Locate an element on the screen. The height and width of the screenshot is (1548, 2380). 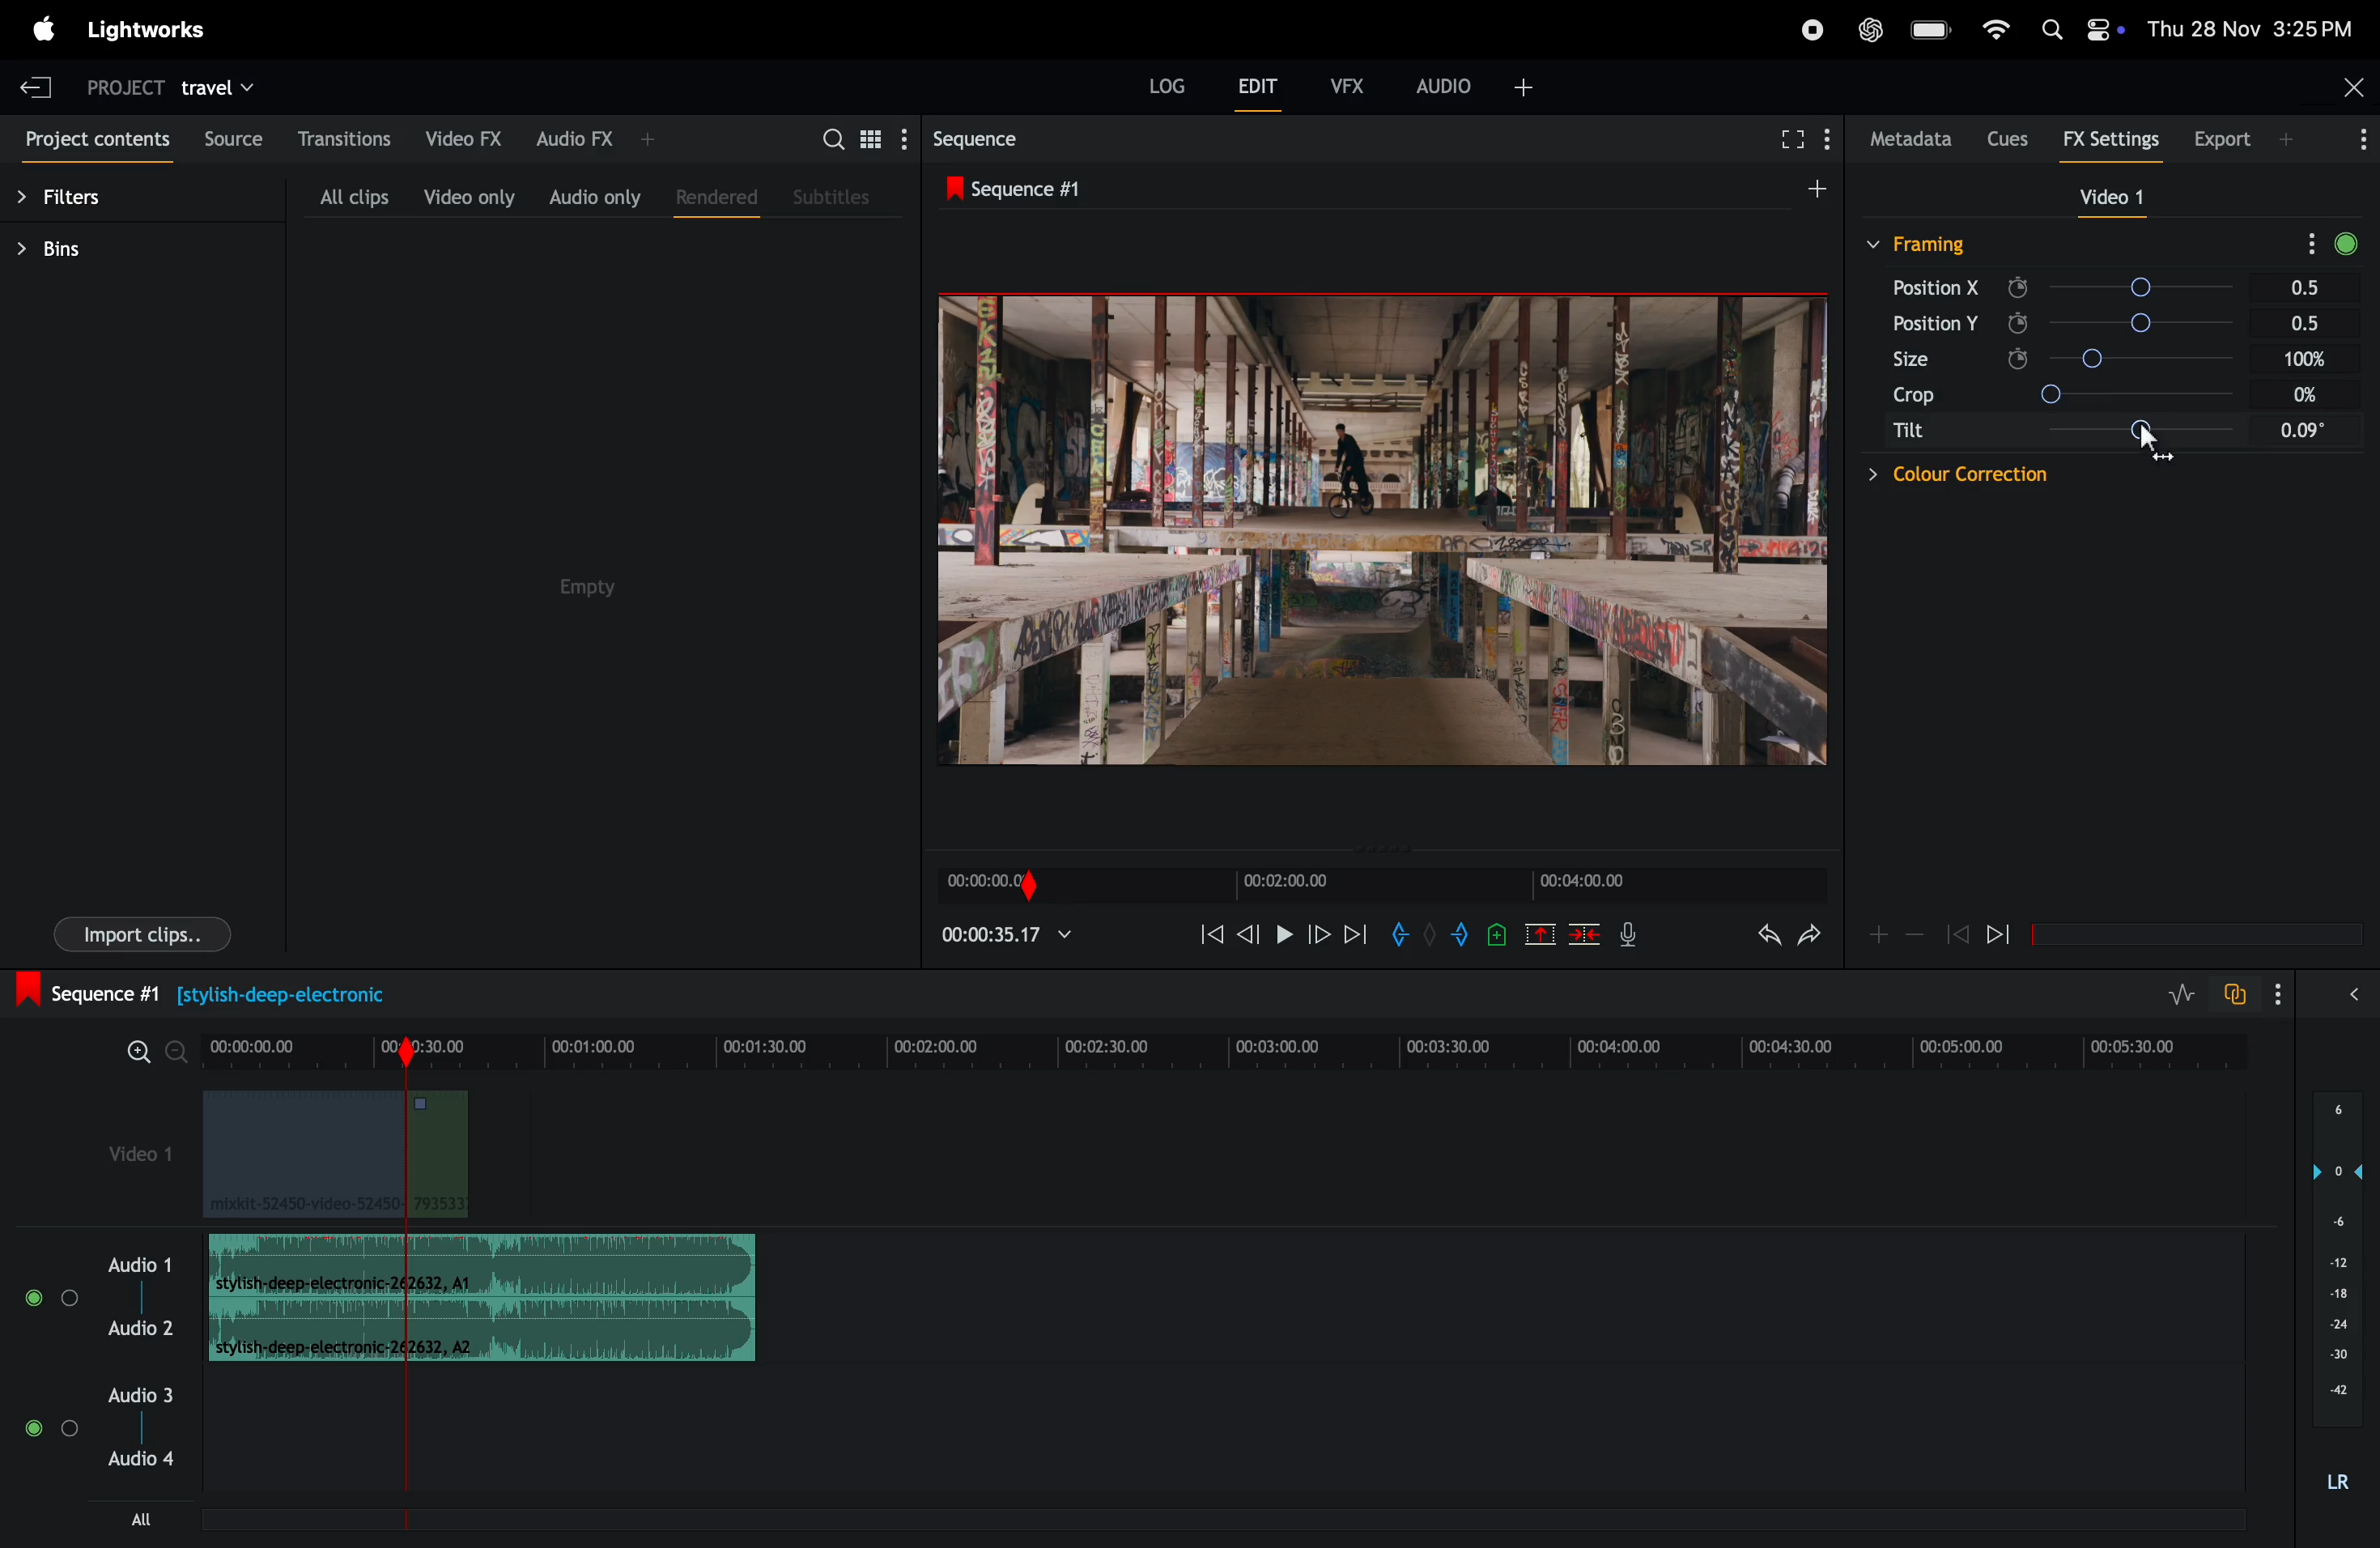
time frame is located at coordinates (1005, 934).